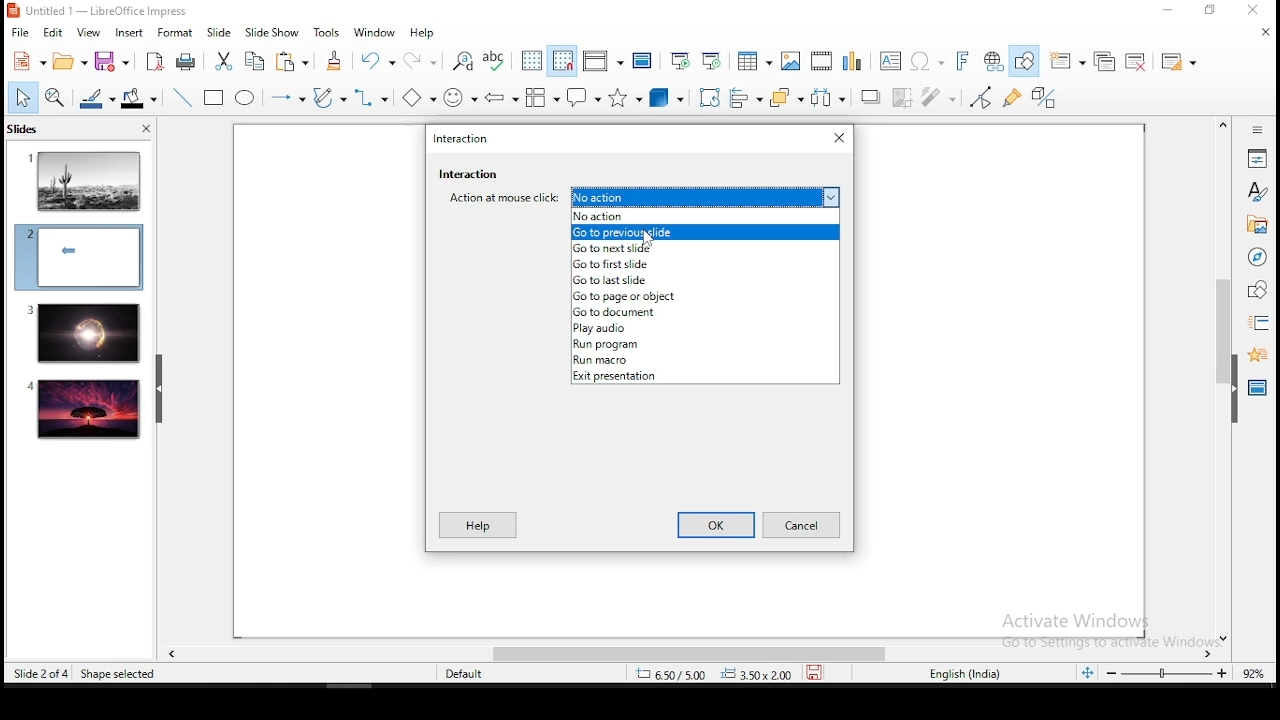  I want to click on align objects, so click(751, 99).